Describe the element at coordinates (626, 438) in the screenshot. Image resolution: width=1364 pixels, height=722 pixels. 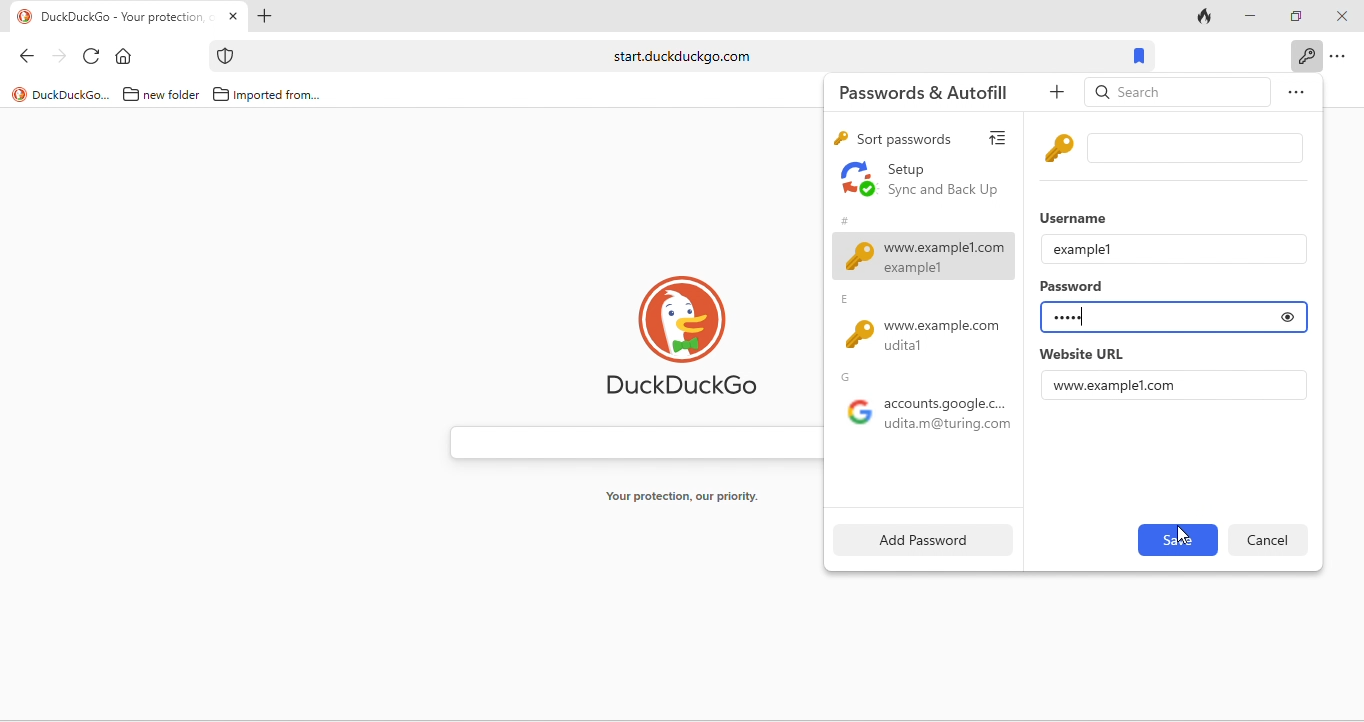
I see `search bar` at that location.